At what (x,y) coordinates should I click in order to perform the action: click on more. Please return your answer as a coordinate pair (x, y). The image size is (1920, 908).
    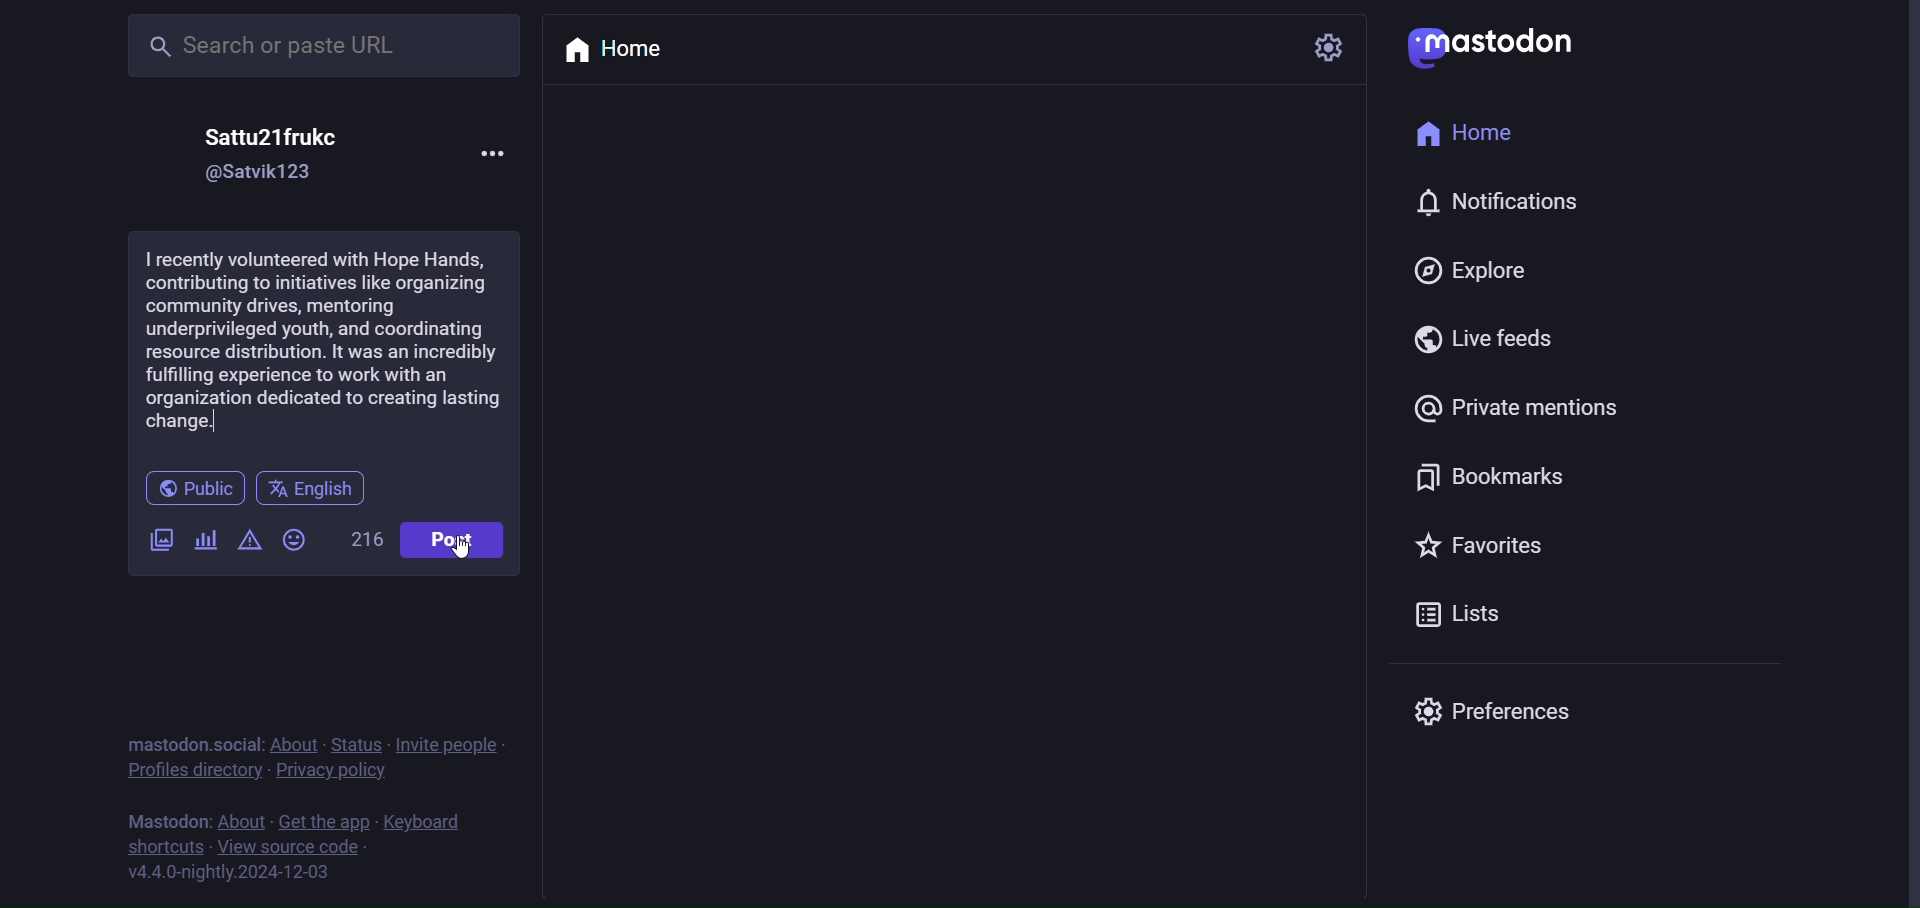
    Looking at the image, I should click on (490, 153).